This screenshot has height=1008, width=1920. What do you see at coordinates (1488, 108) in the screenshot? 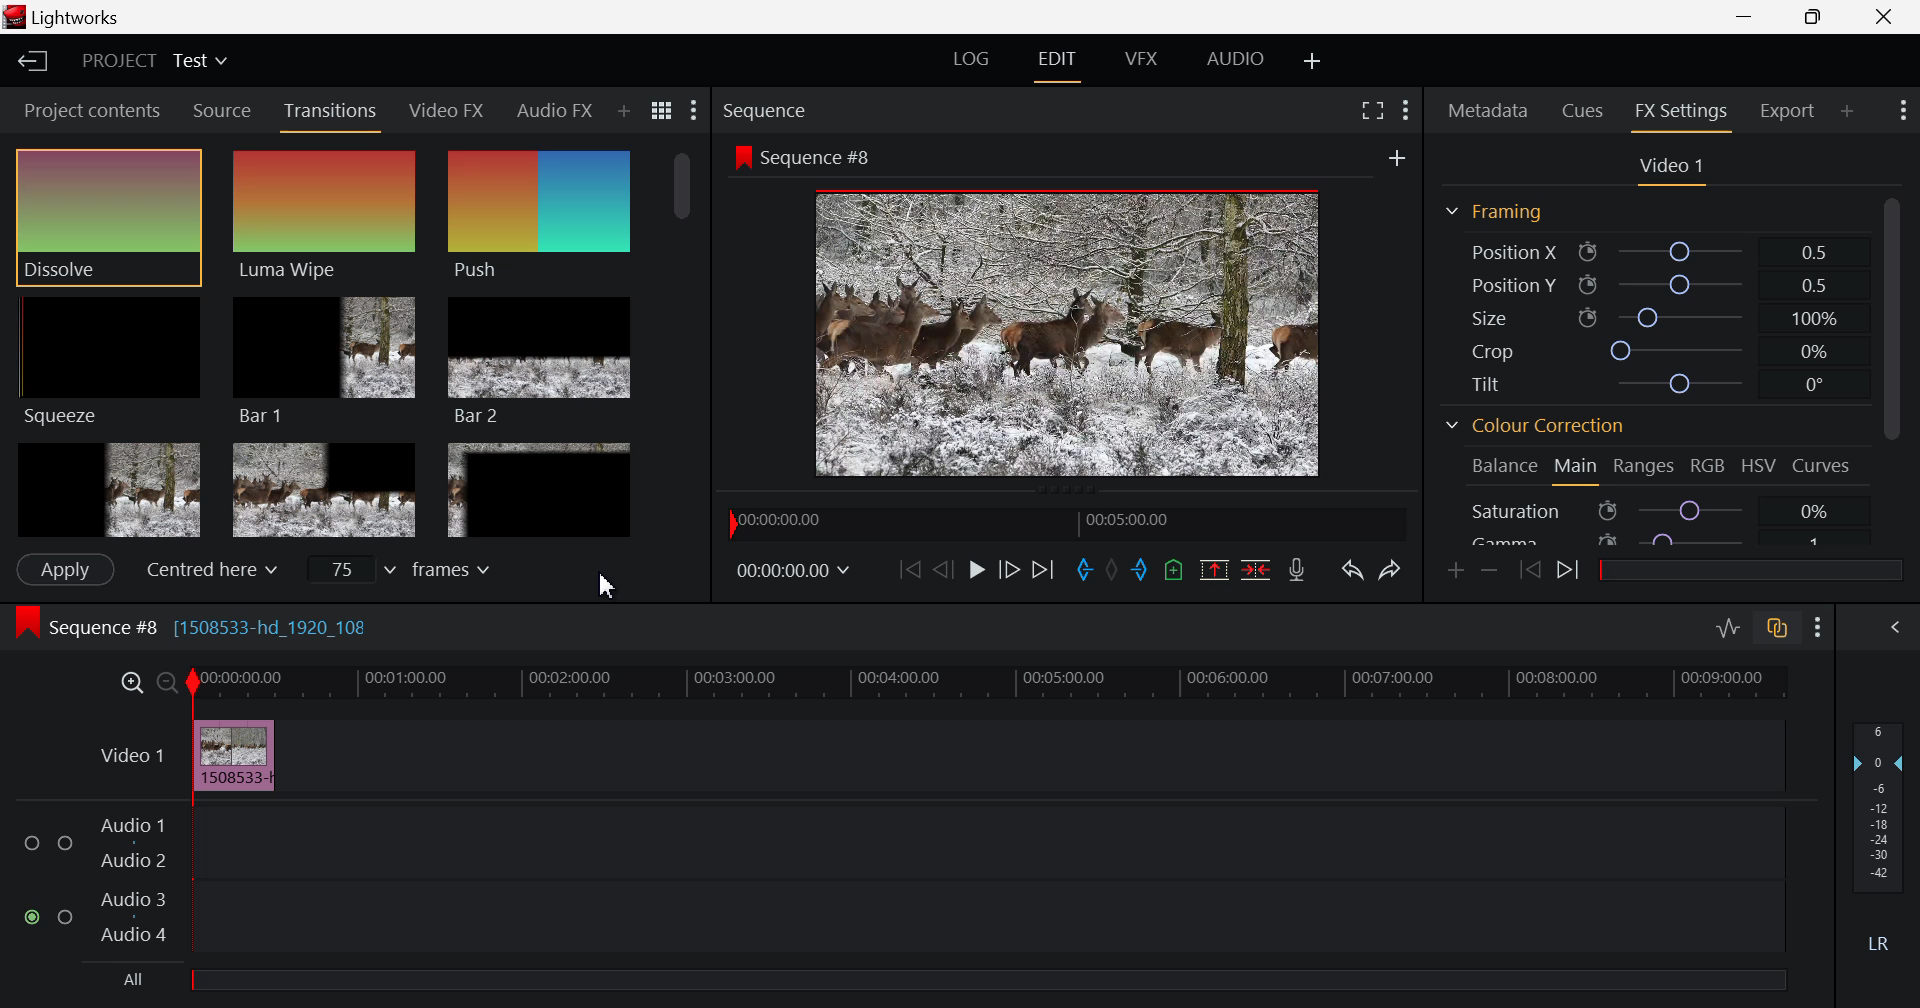
I see `Metadata` at bounding box center [1488, 108].